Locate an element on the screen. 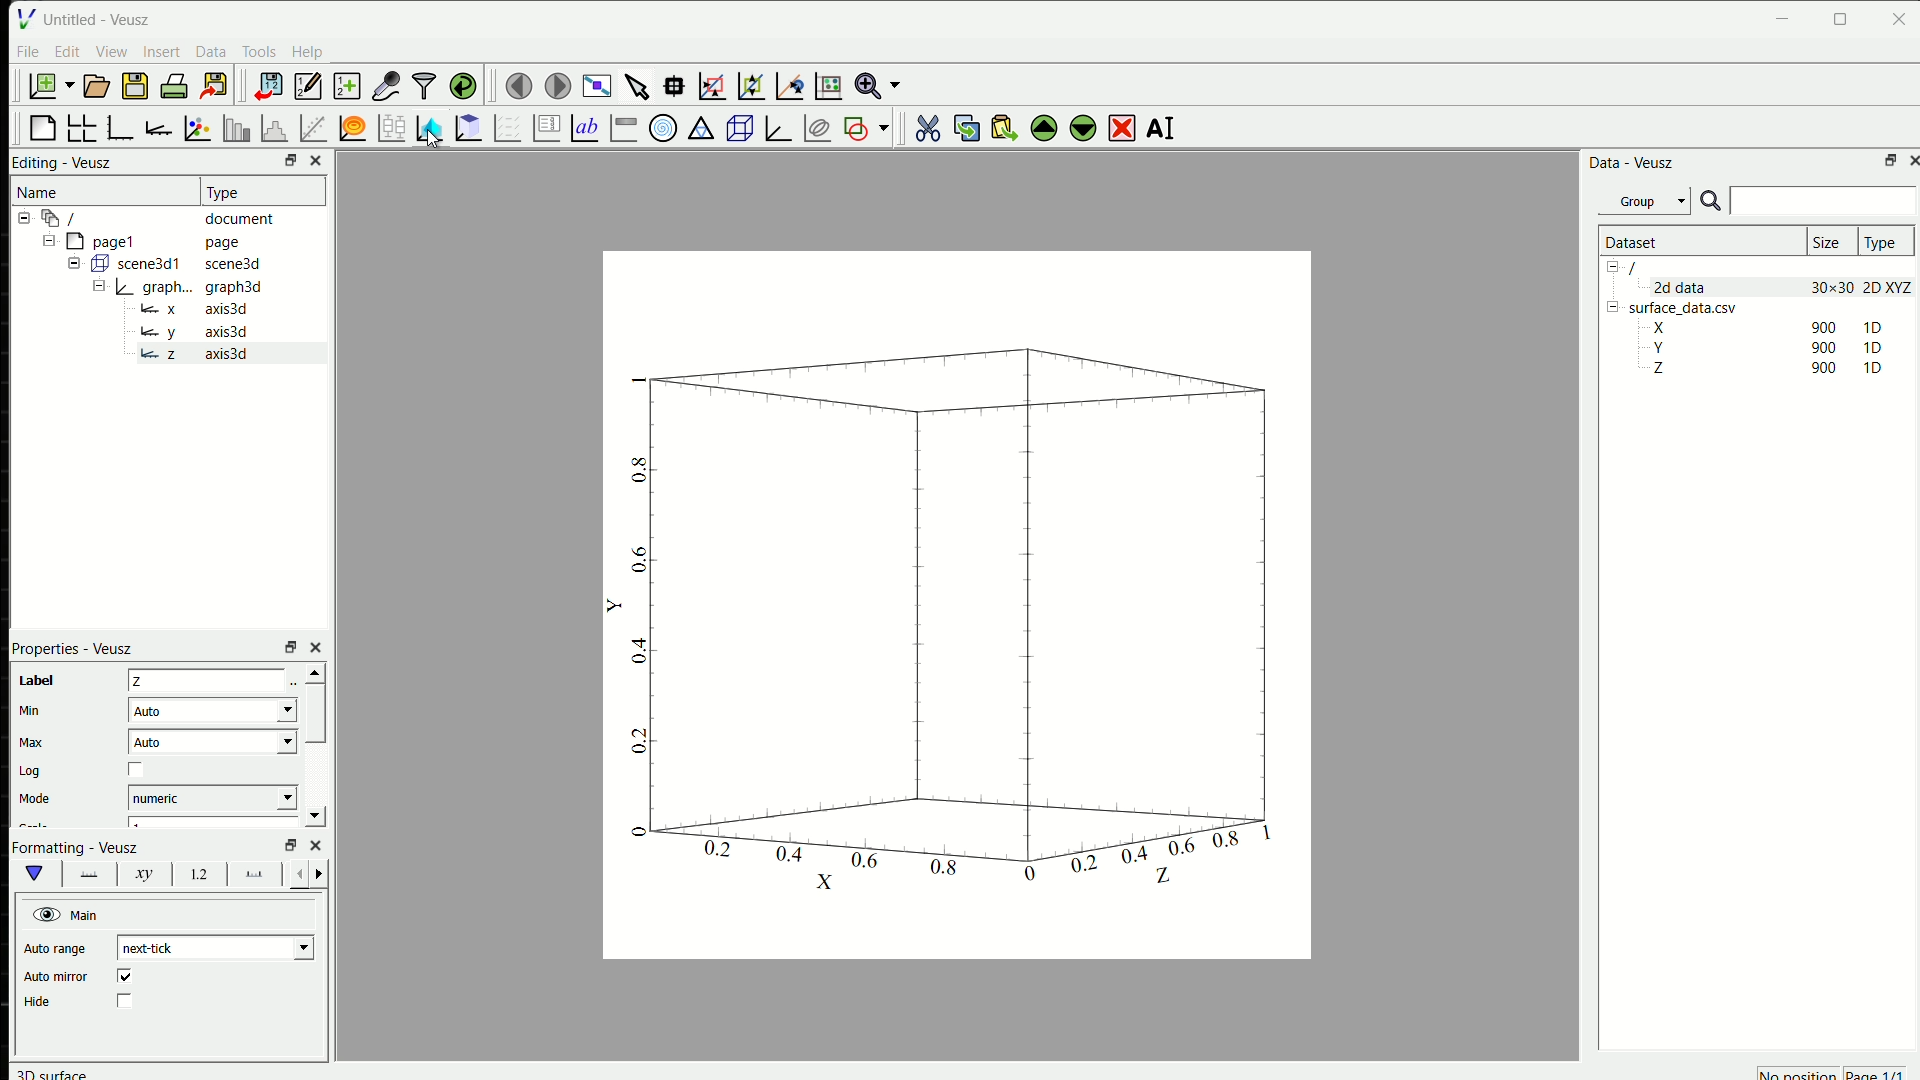 The width and height of the screenshot is (1920, 1080). open in separate window is located at coordinates (292, 160).